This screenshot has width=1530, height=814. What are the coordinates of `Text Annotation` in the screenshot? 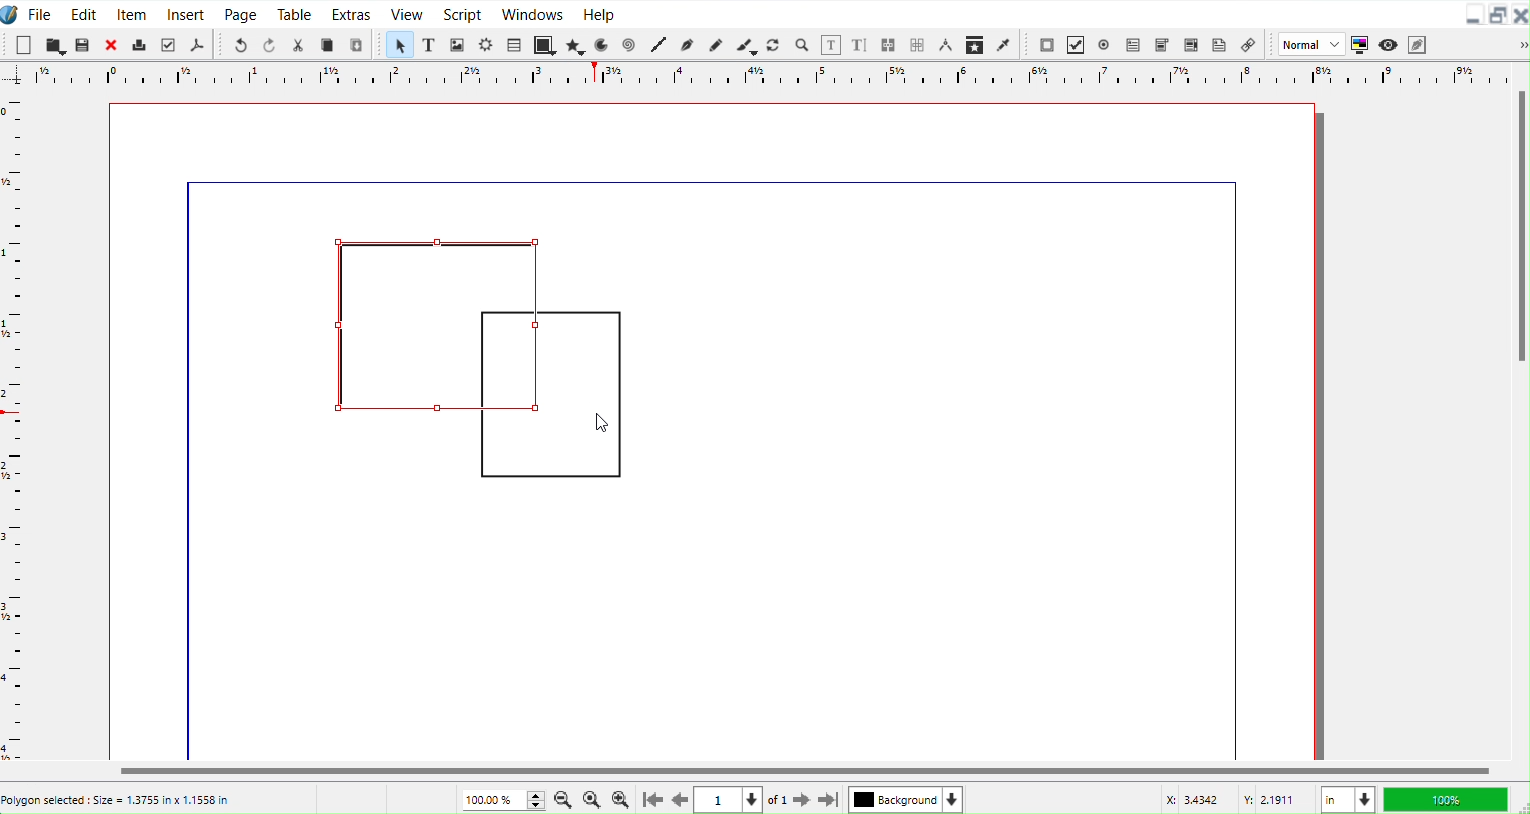 It's located at (1219, 43).